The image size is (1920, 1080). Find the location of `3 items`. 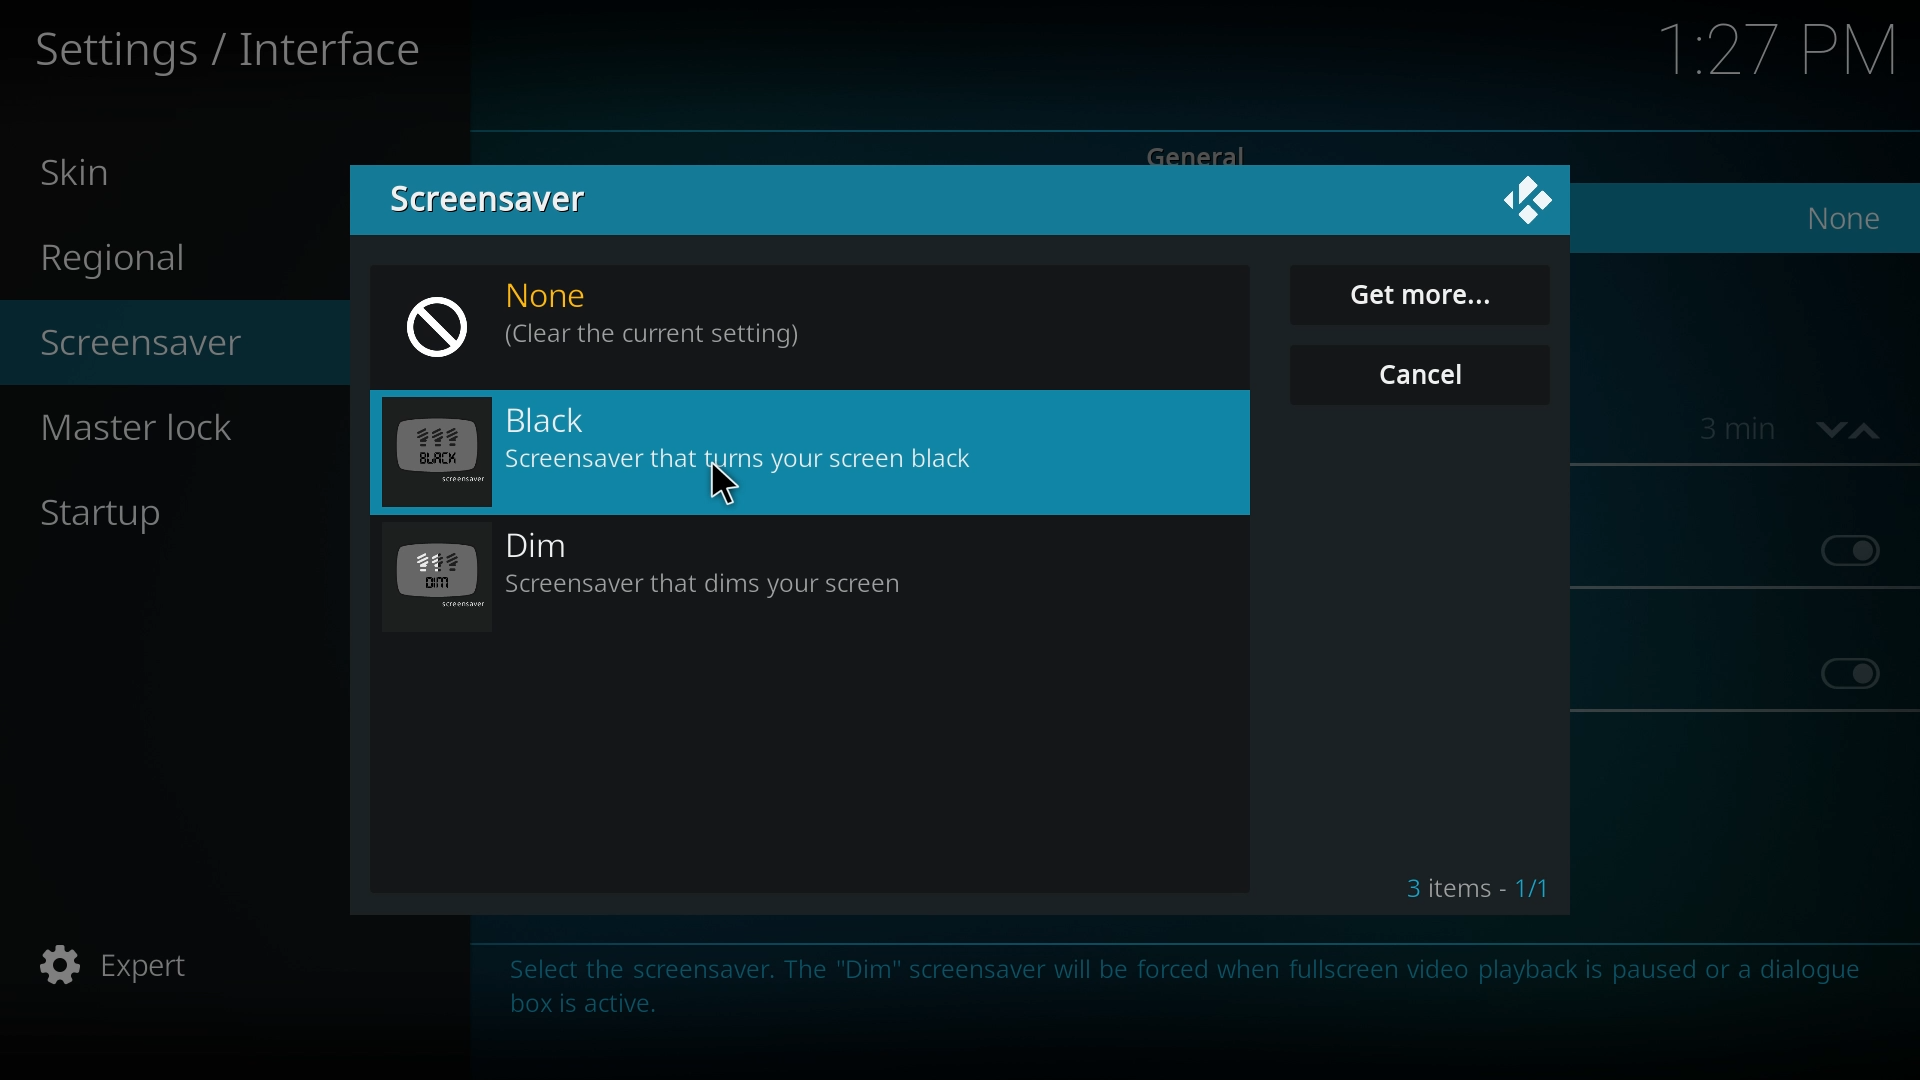

3 items is located at coordinates (1485, 887).